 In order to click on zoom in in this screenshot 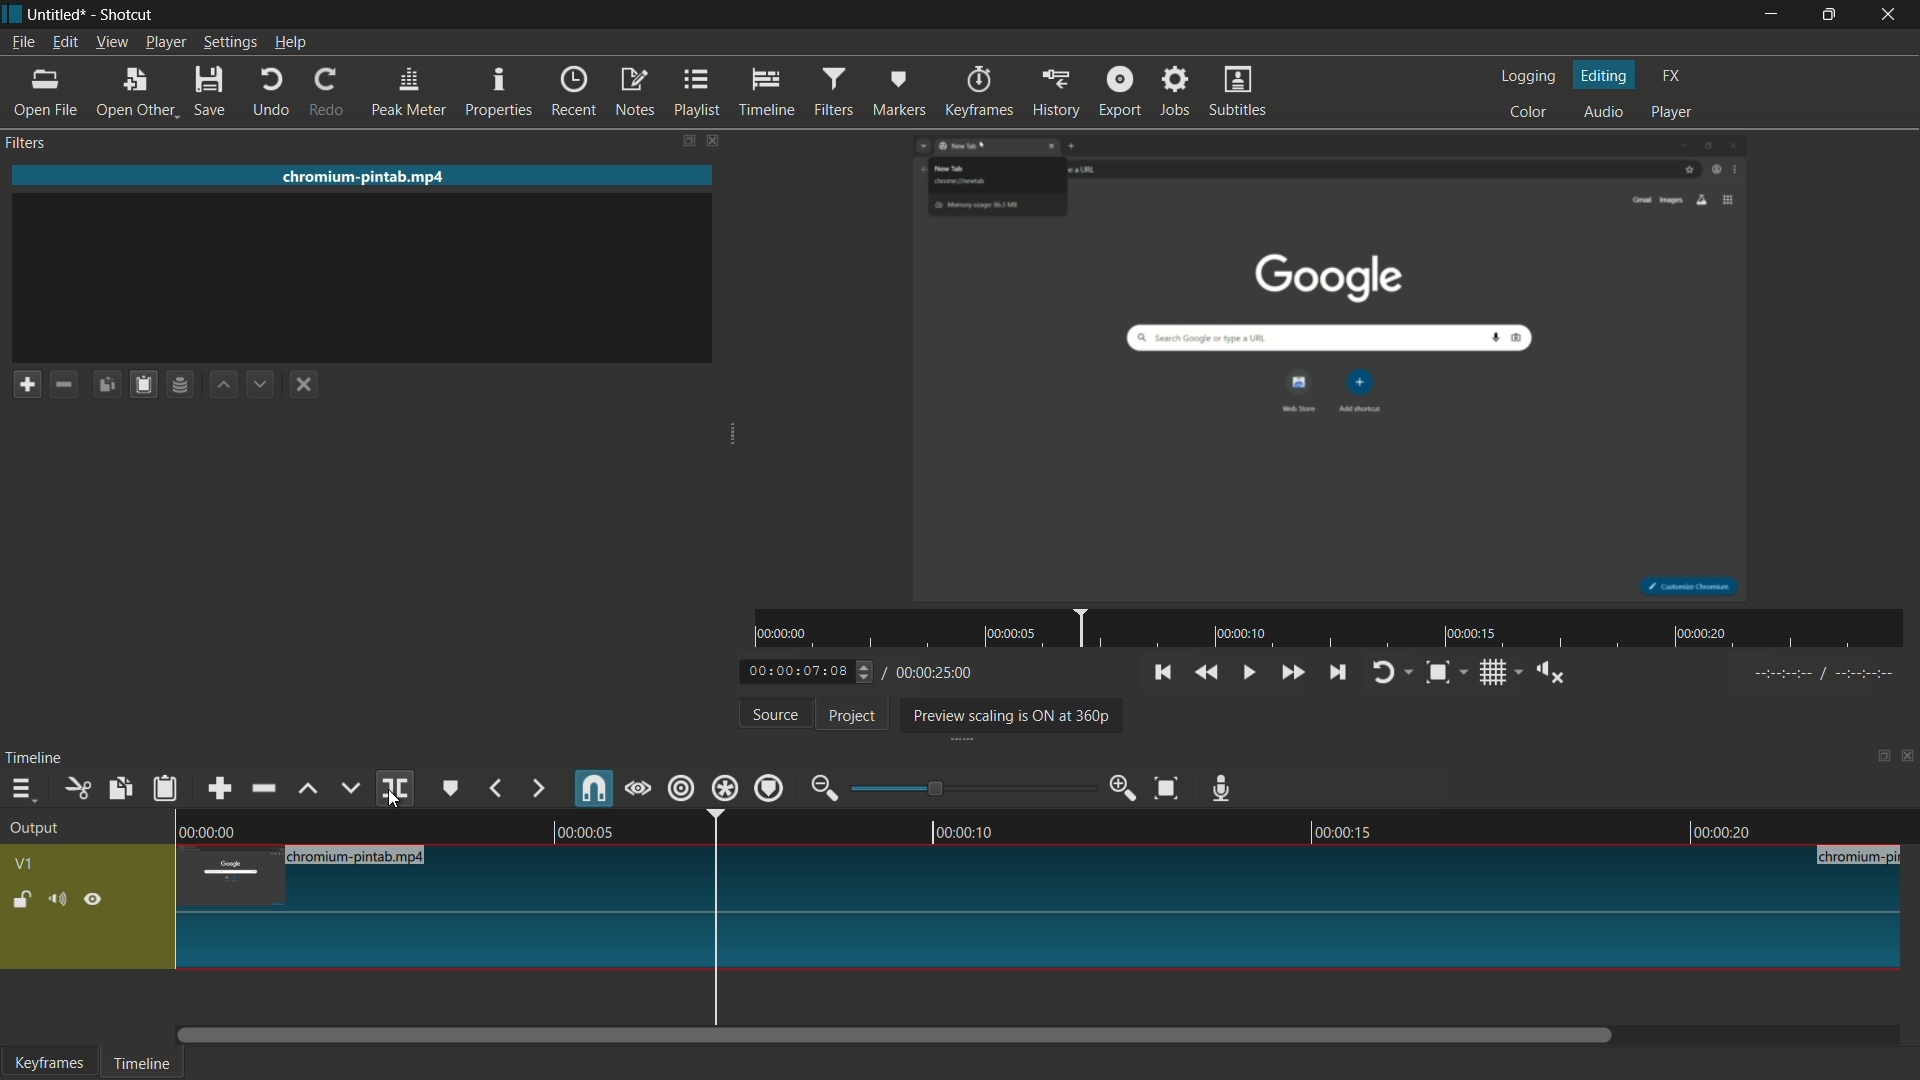, I will do `click(1124, 786)`.